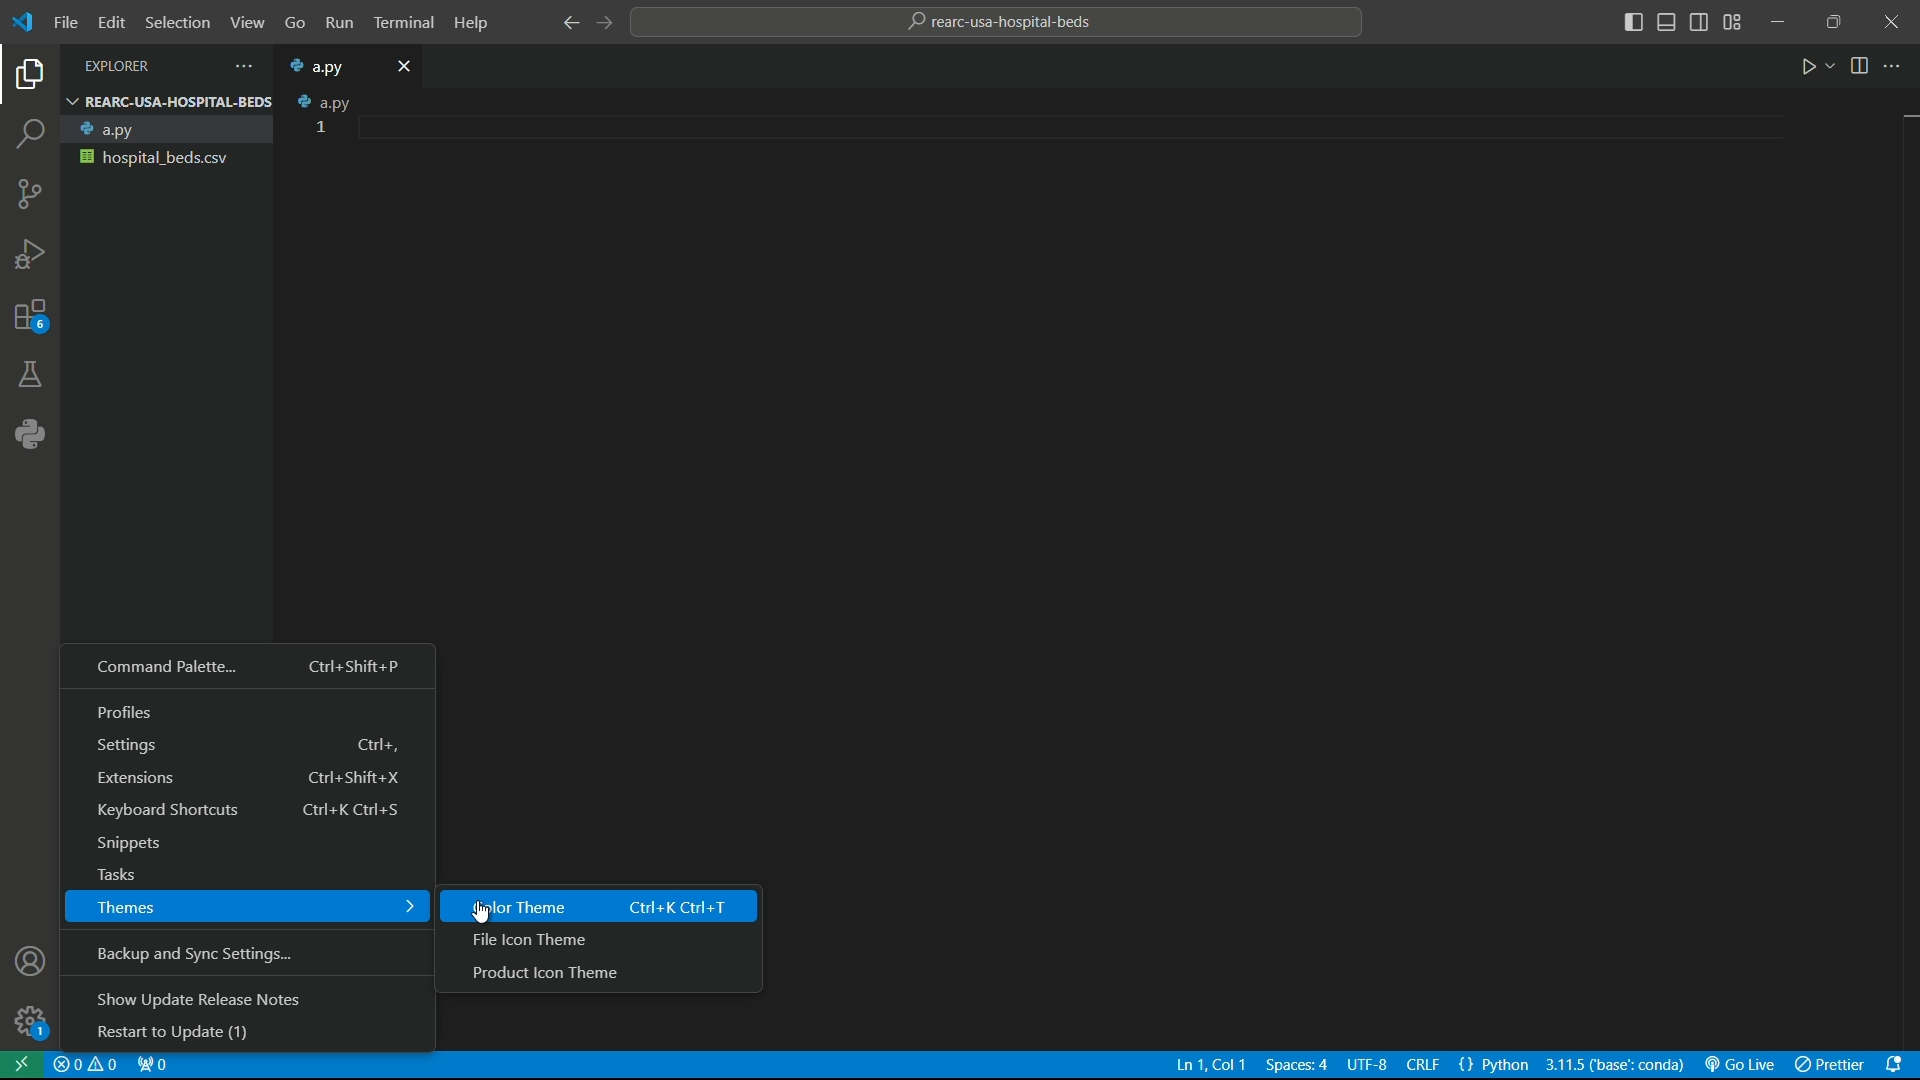  I want to click on view menu, so click(243, 23).